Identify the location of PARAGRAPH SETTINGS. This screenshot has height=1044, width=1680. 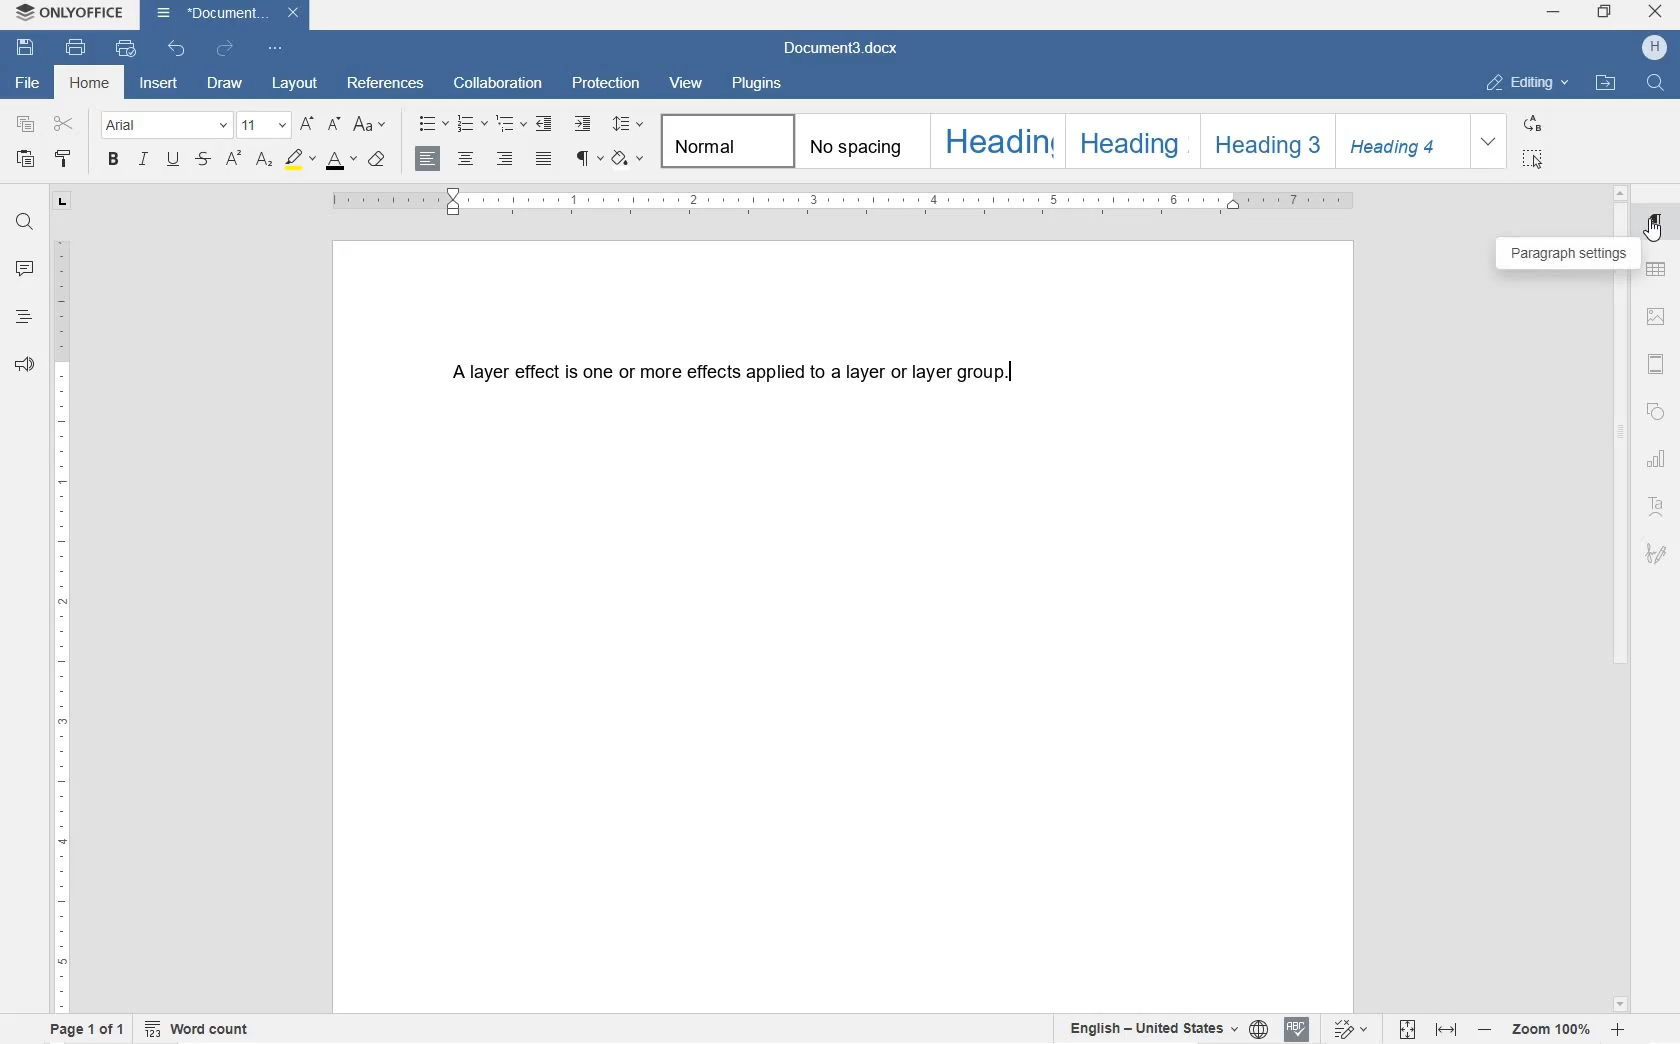
(1569, 252).